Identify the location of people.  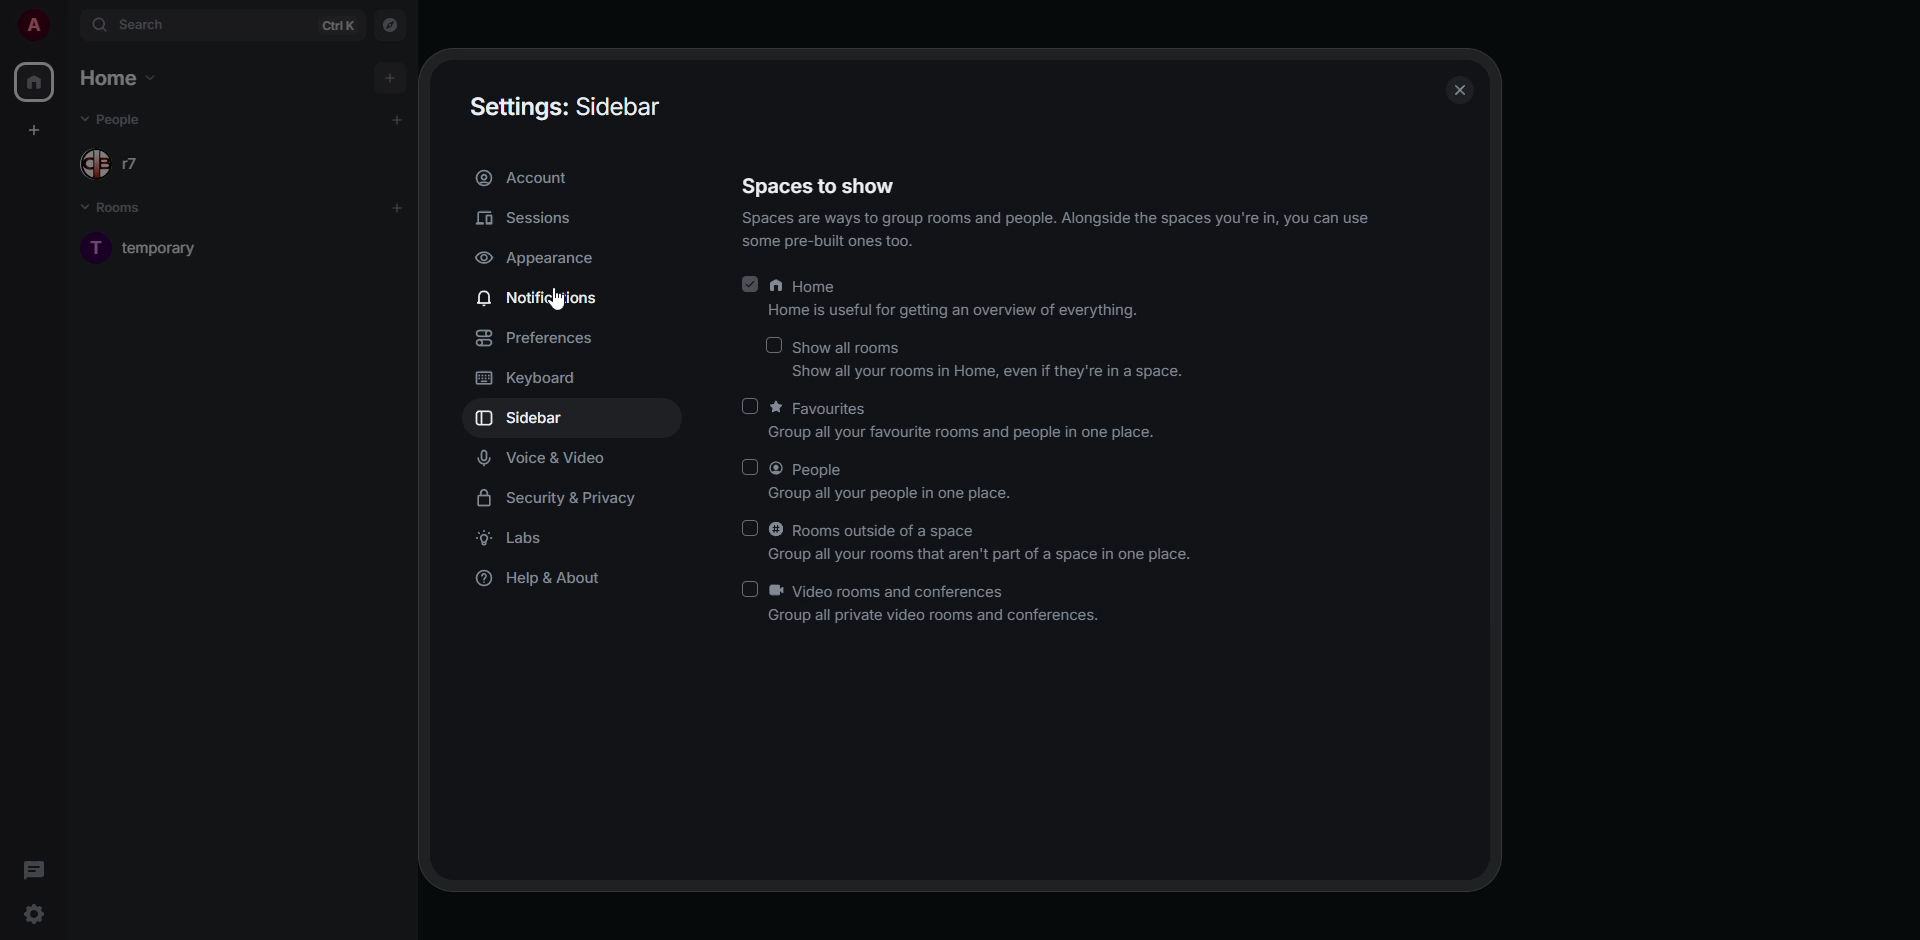
(120, 120).